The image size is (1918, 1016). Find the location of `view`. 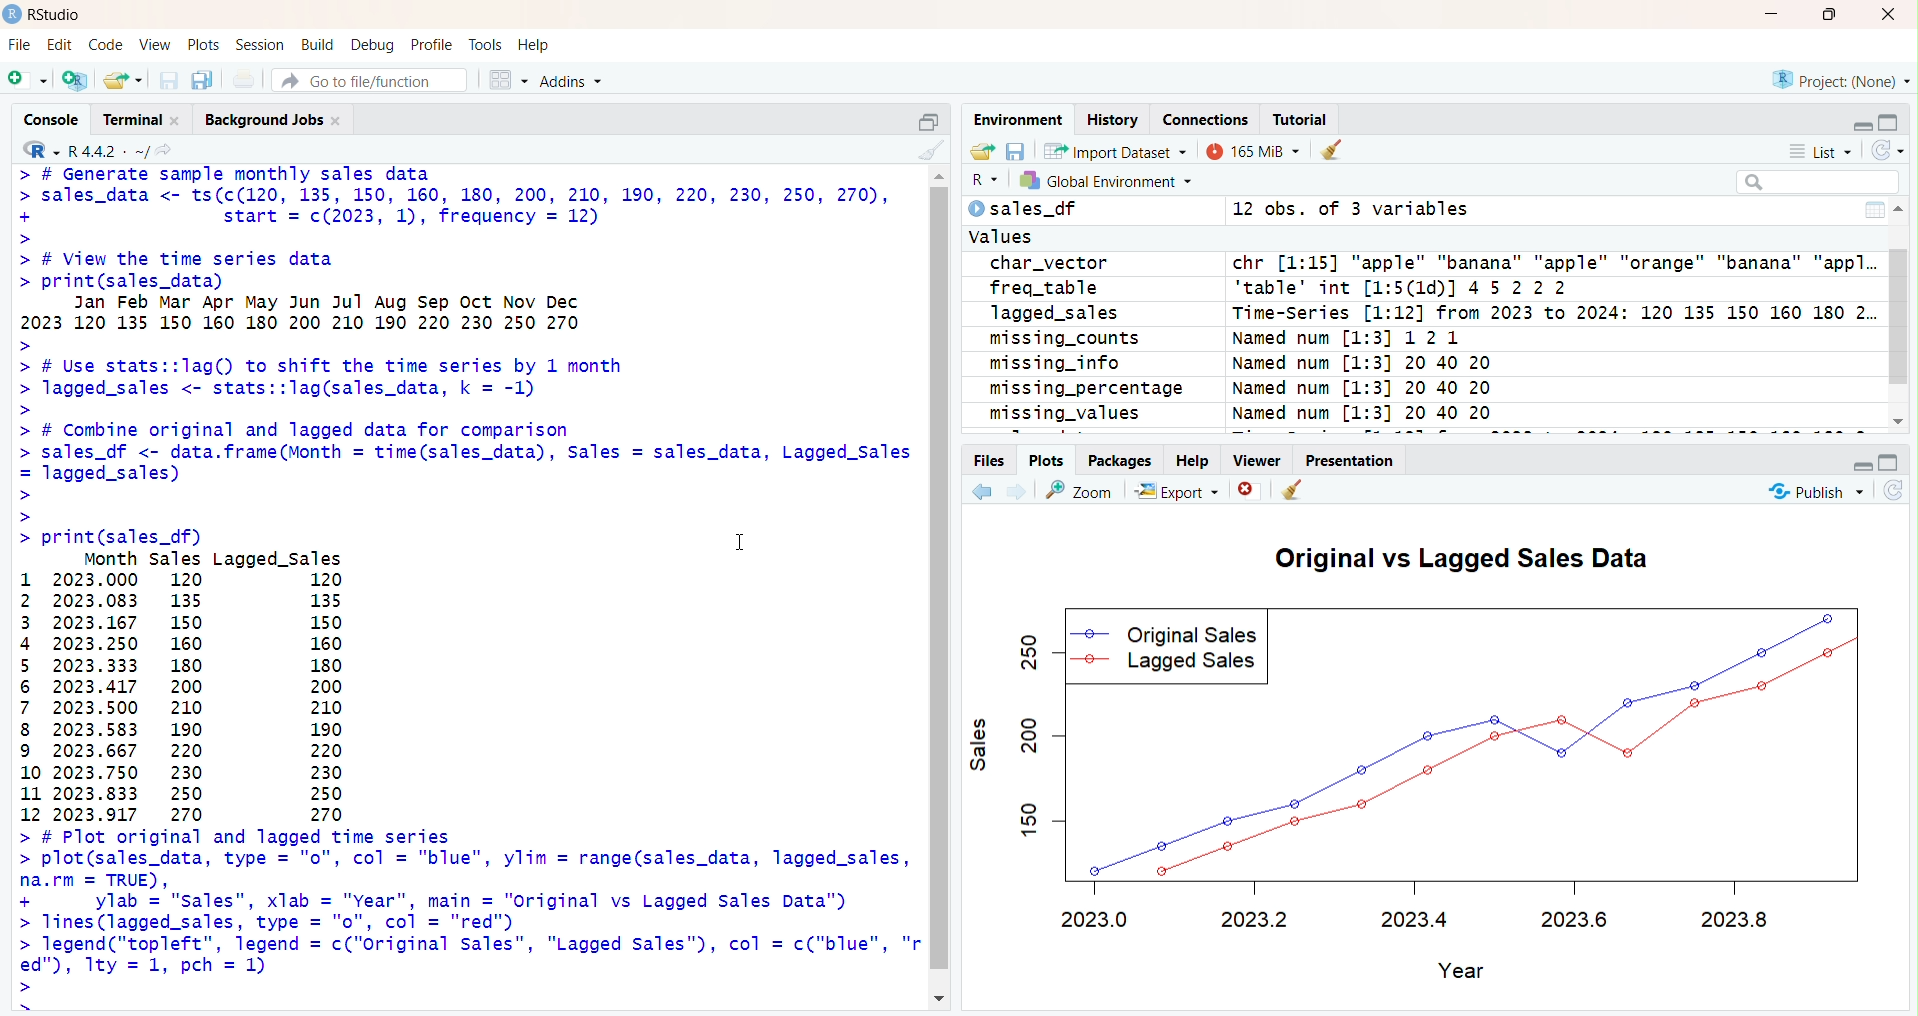

view is located at coordinates (154, 44).